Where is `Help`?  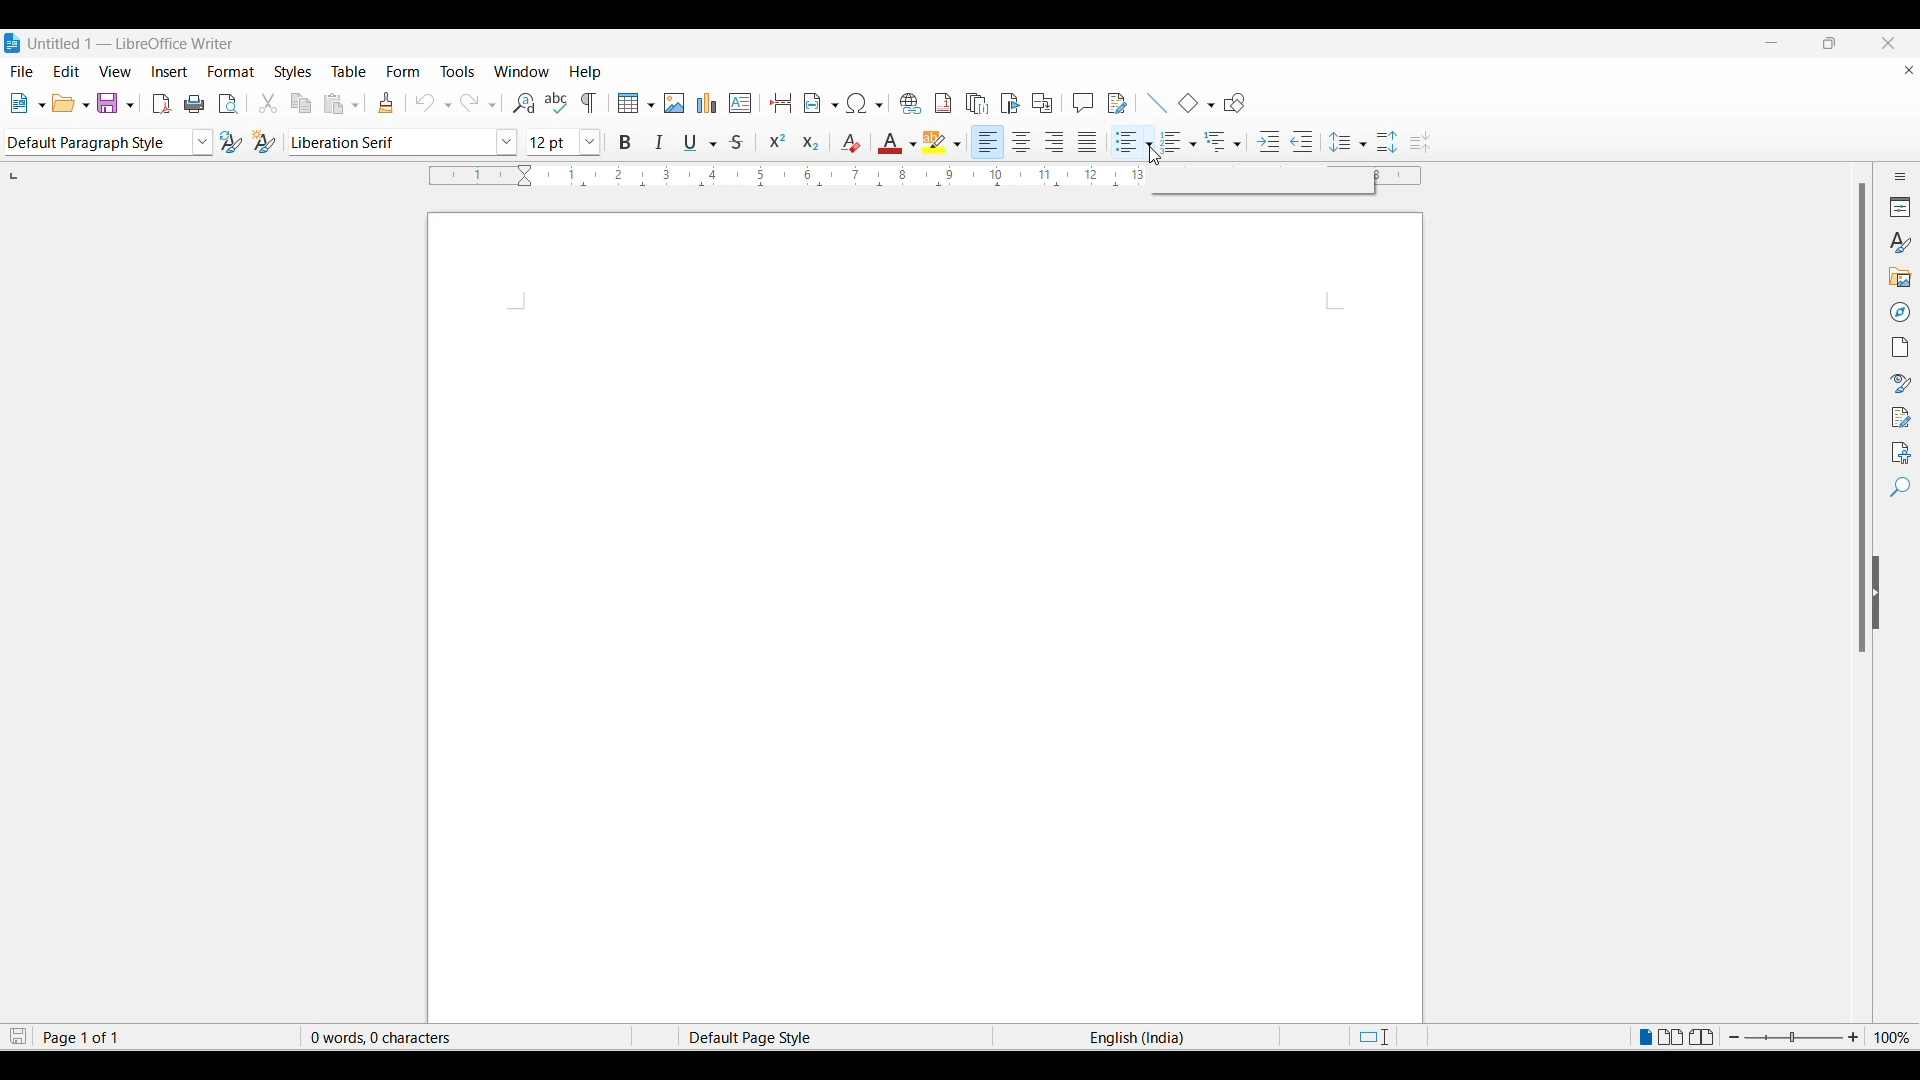 Help is located at coordinates (586, 70).